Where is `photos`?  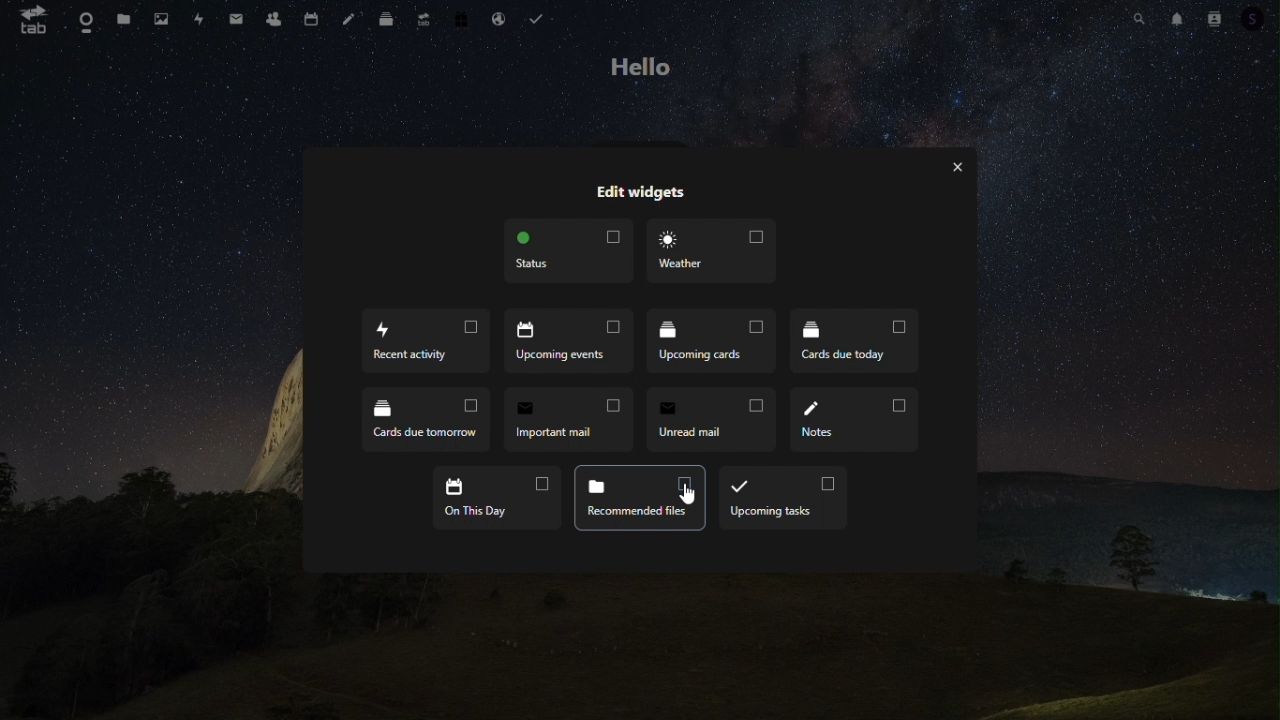 photos is located at coordinates (156, 19).